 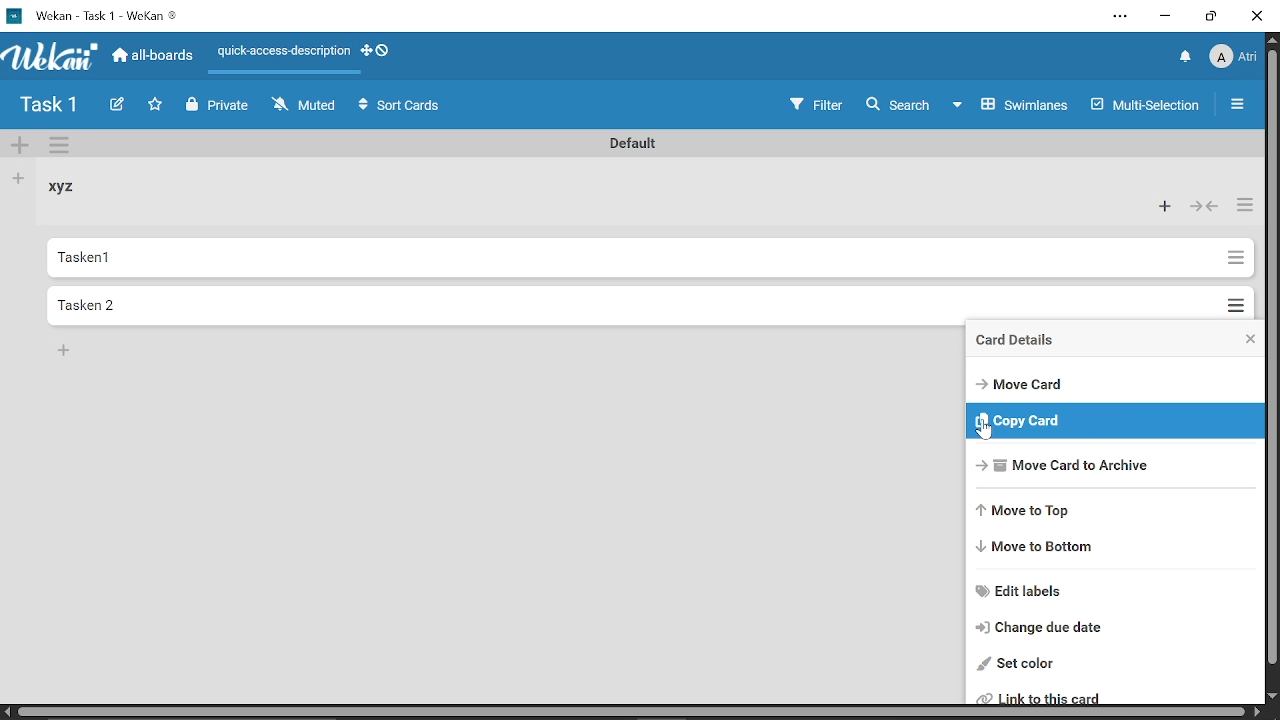 I want to click on Sort cards, so click(x=400, y=106).